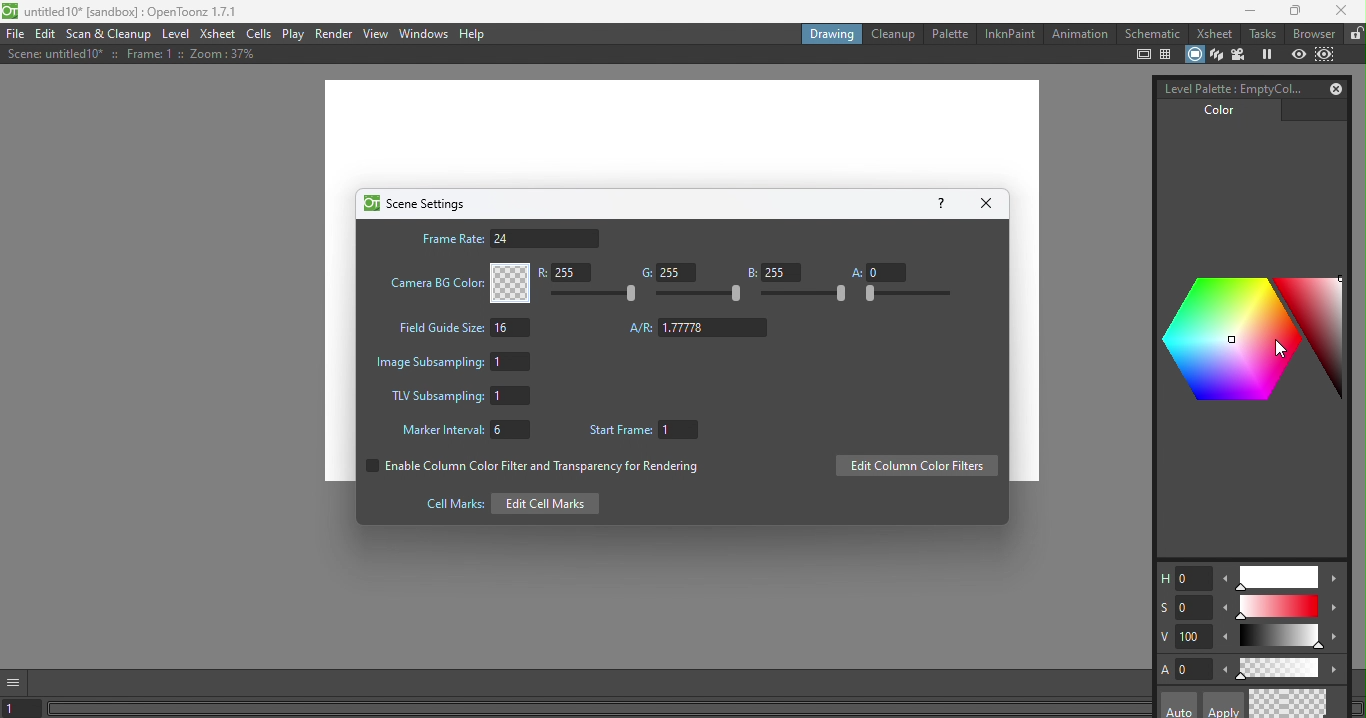  What do you see at coordinates (1183, 606) in the screenshot?
I see `S` at bounding box center [1183, 606].